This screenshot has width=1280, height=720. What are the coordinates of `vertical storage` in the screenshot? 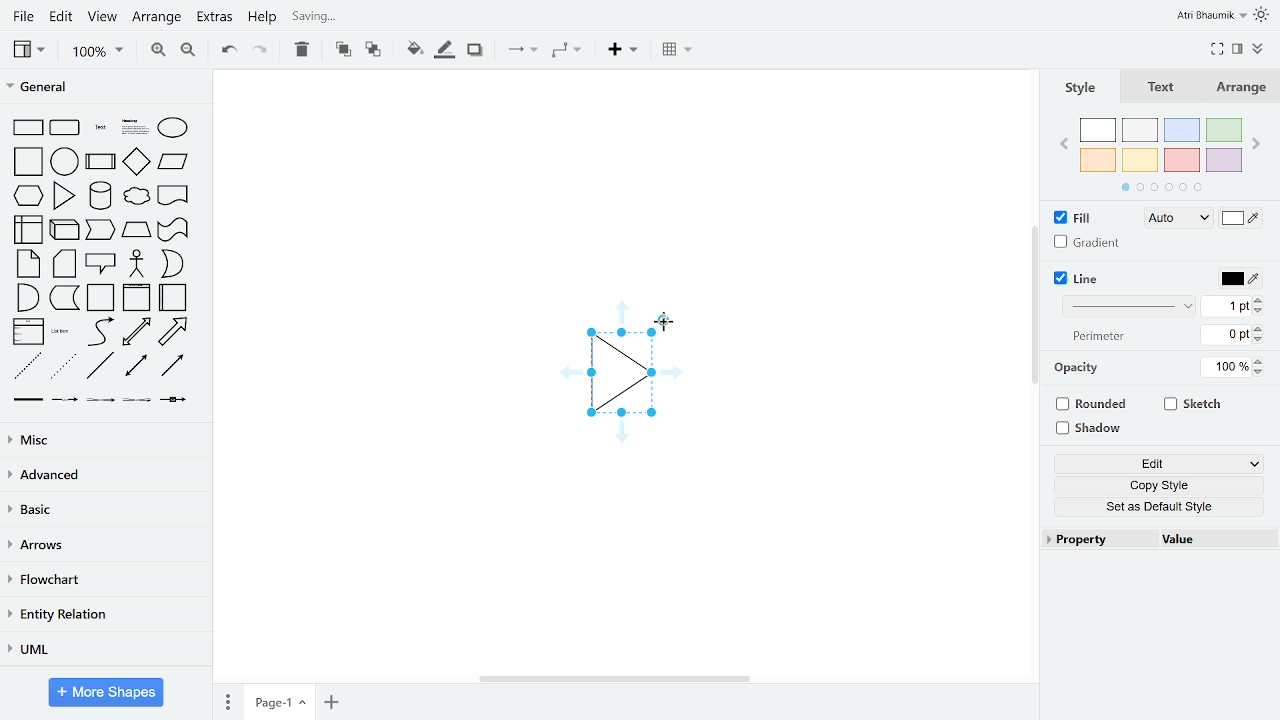 It's located at (136, 298).